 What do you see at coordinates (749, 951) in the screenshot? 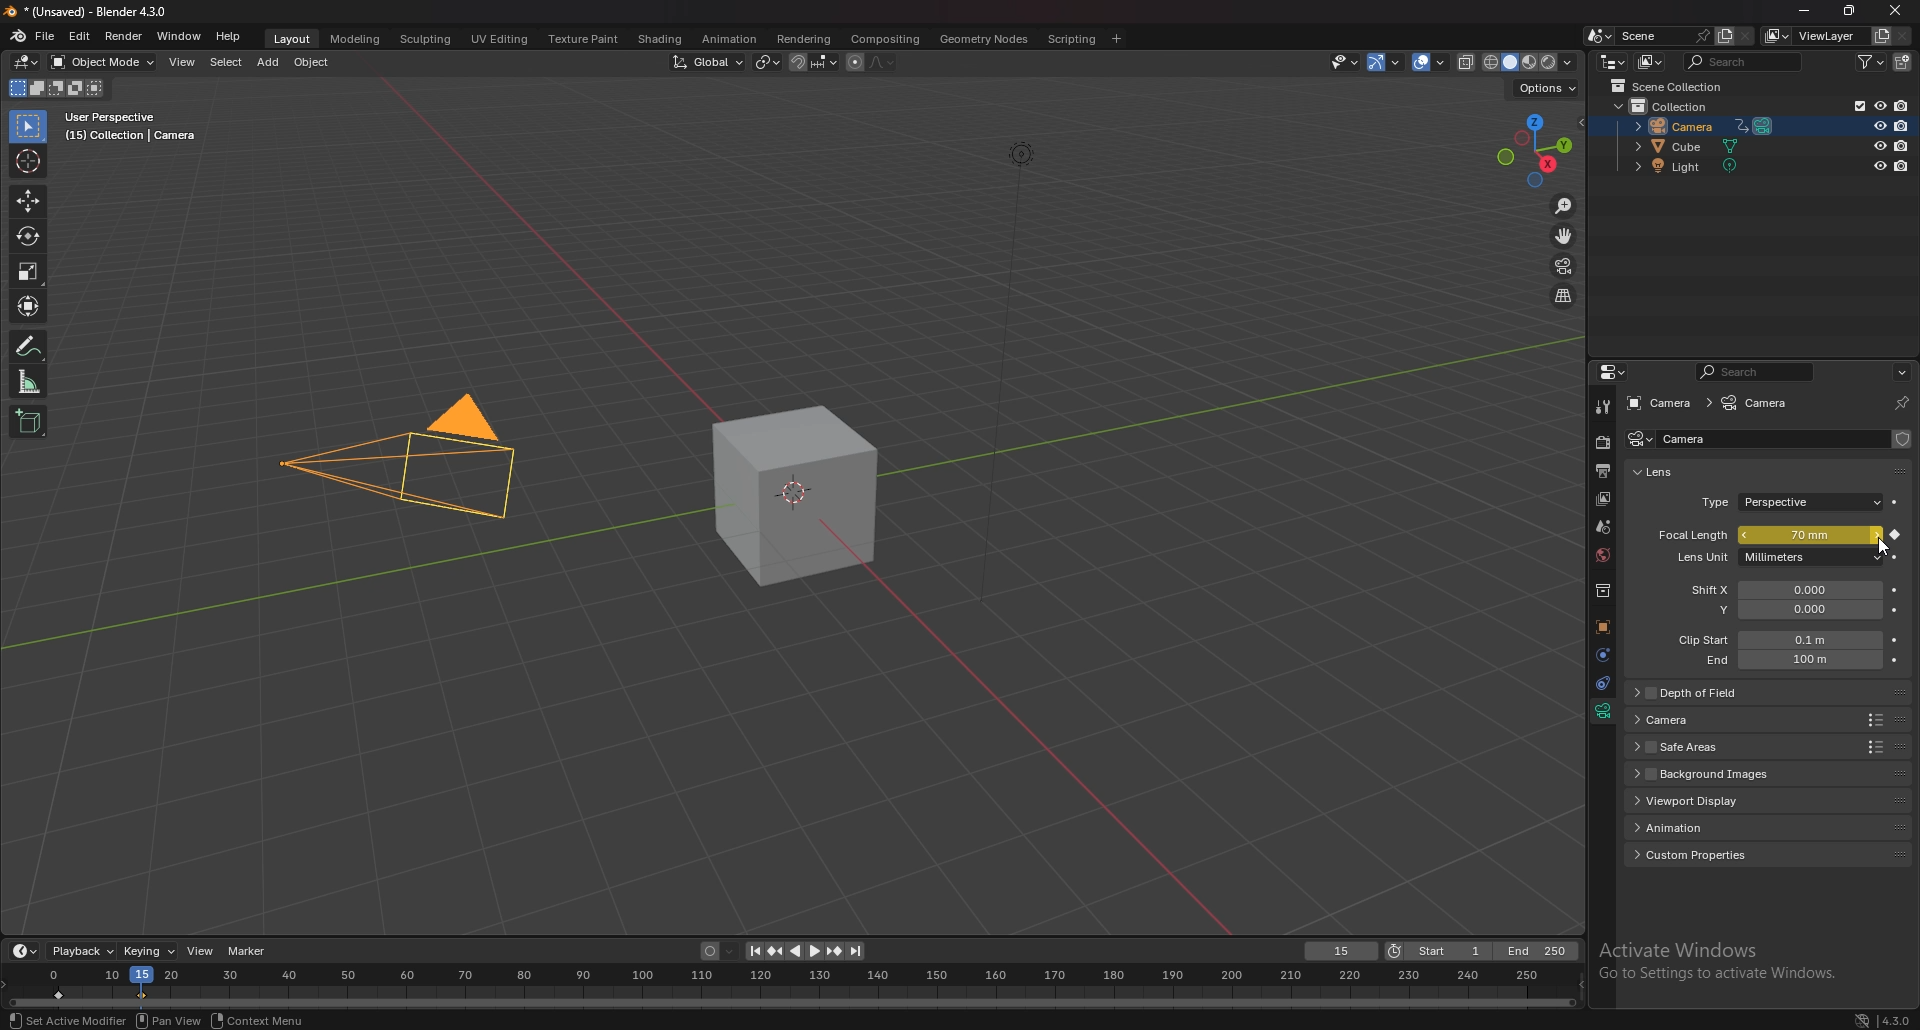
I see `jump to endpoint` at bounding box center [749, 951].